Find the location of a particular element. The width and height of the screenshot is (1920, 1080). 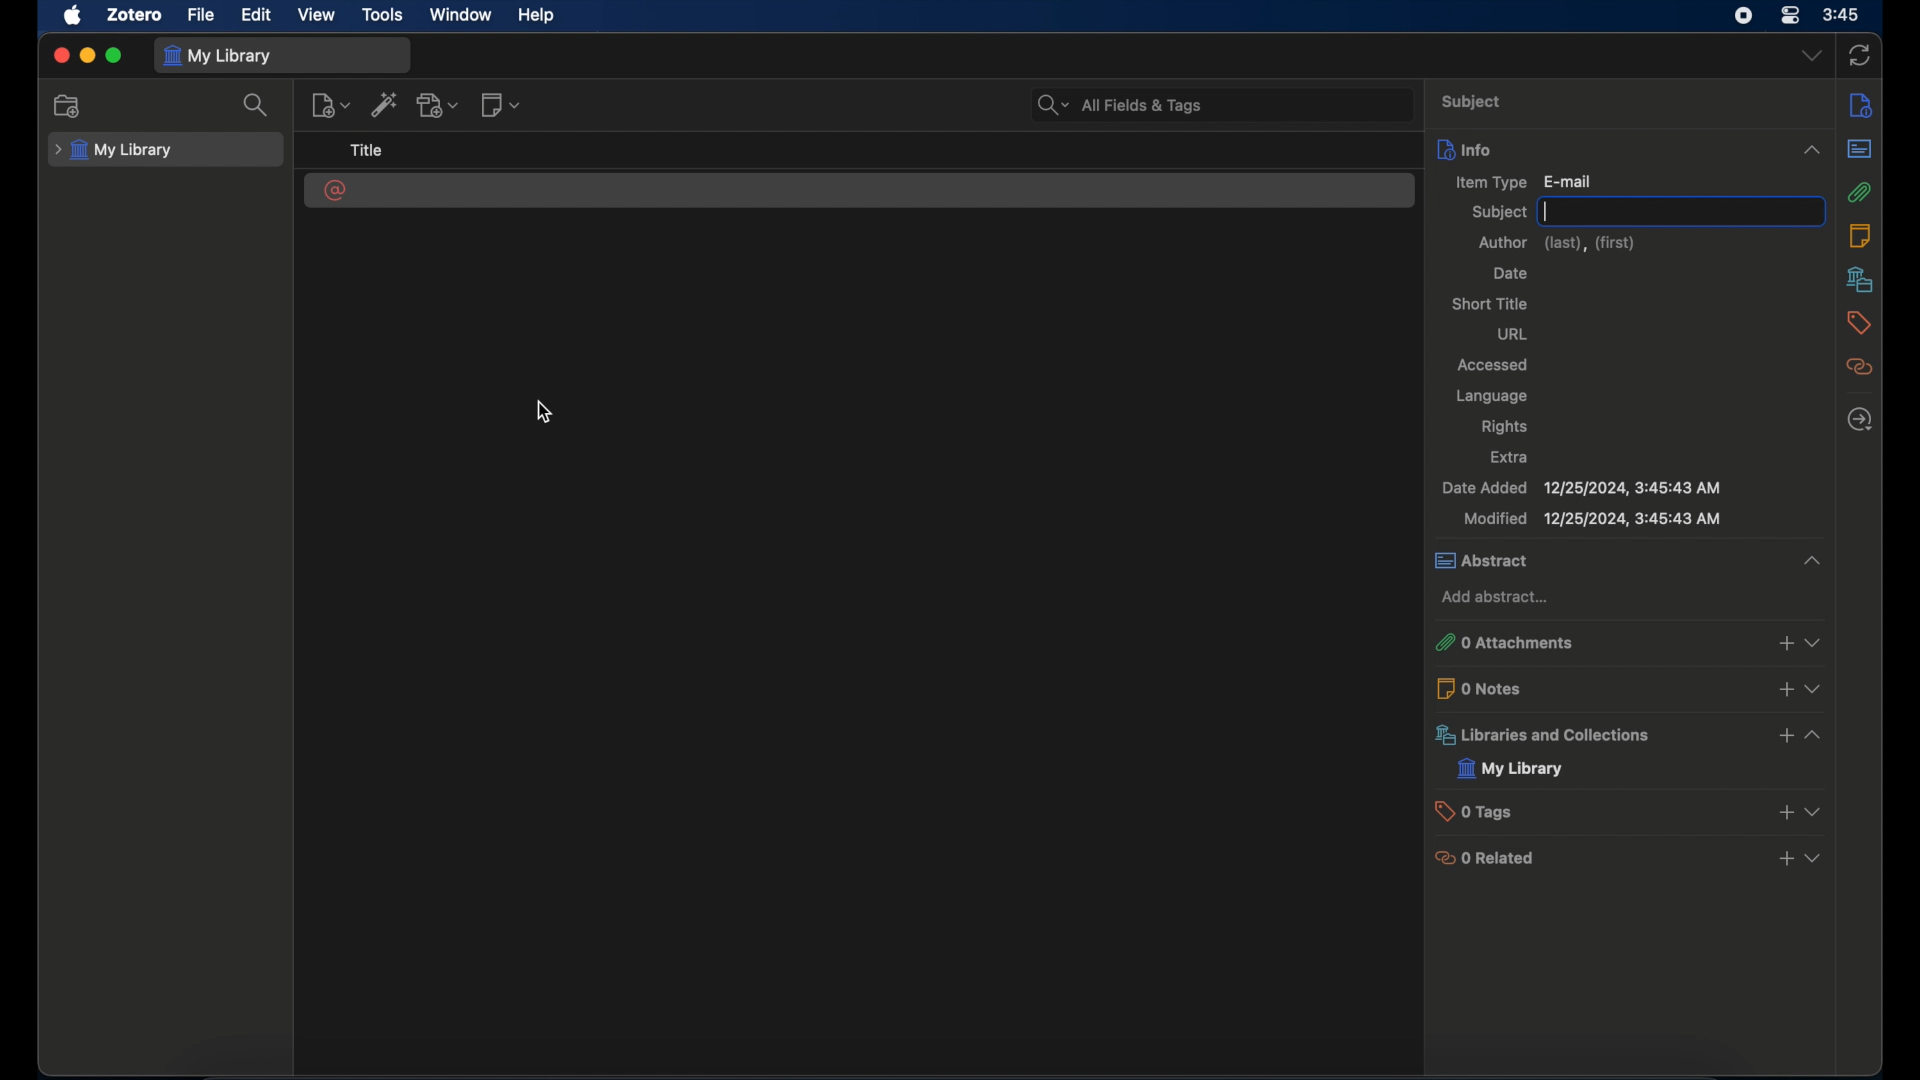

locate is located at coordinates (1858, 420).